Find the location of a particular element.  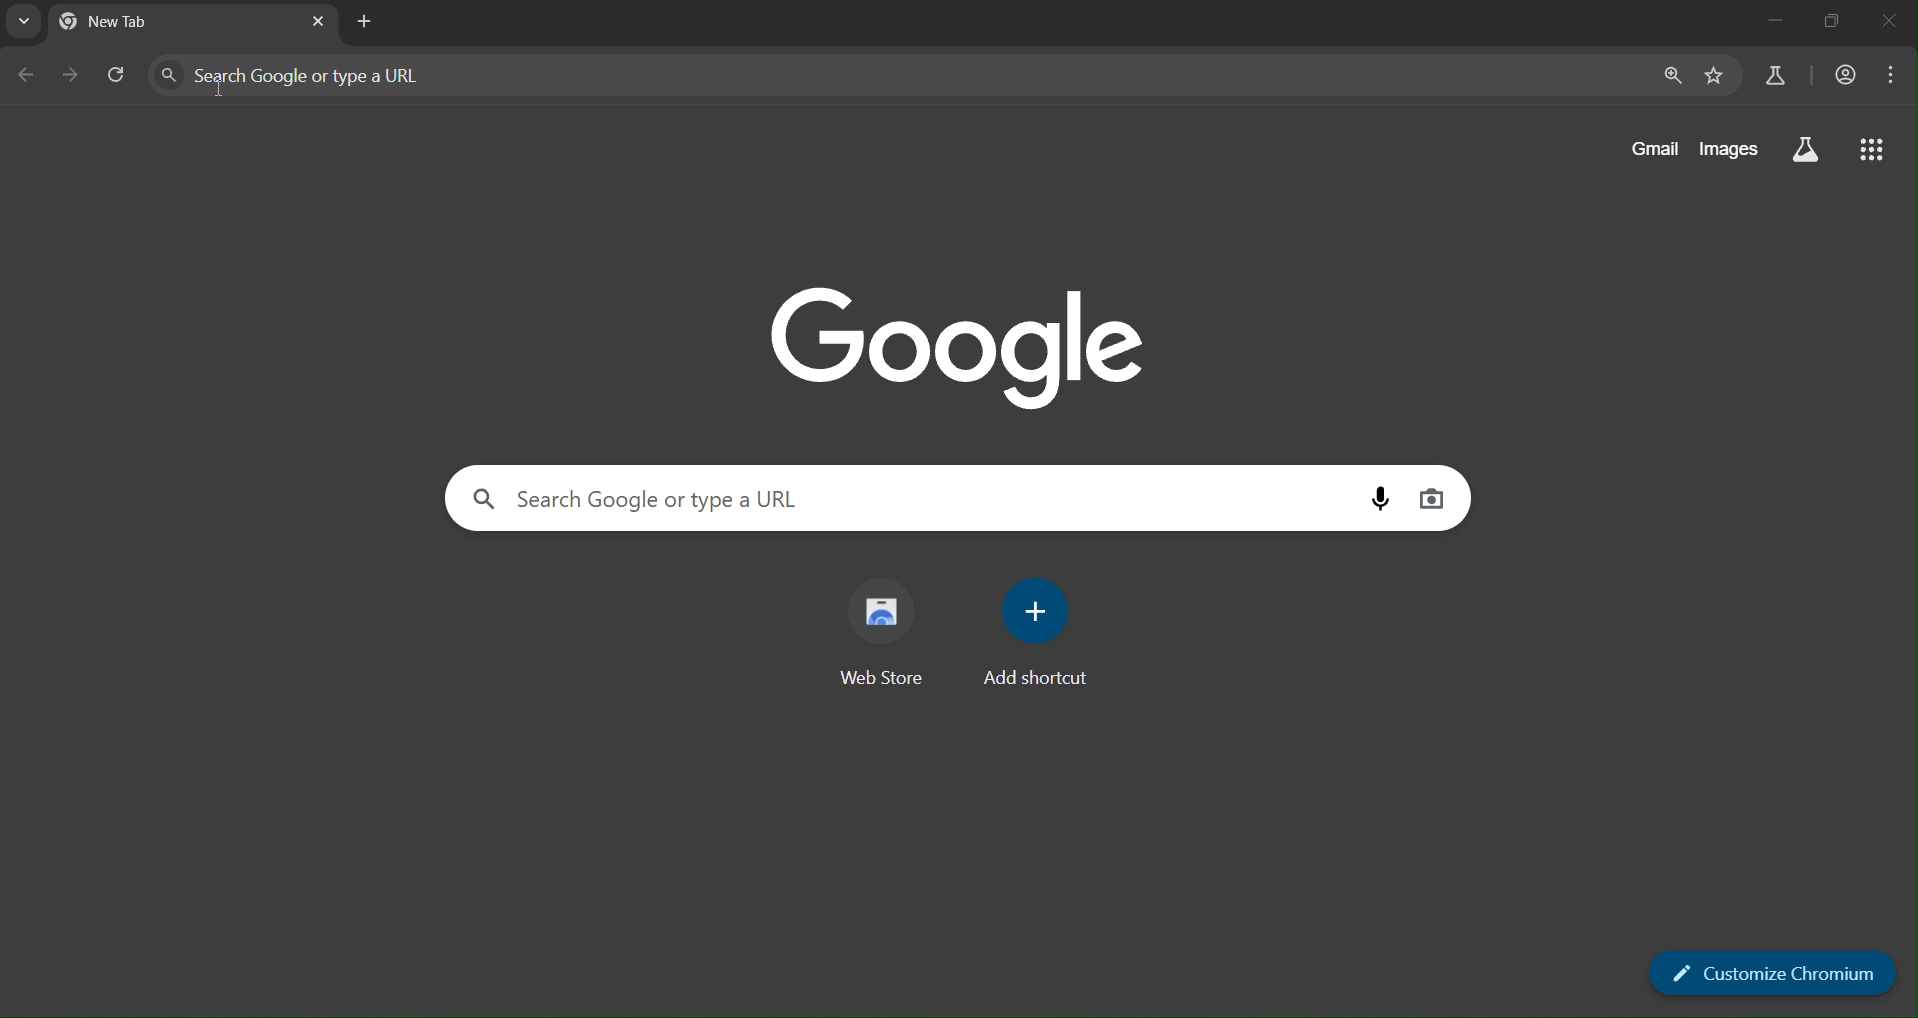

google apps is located at coordinates (1874, 151).